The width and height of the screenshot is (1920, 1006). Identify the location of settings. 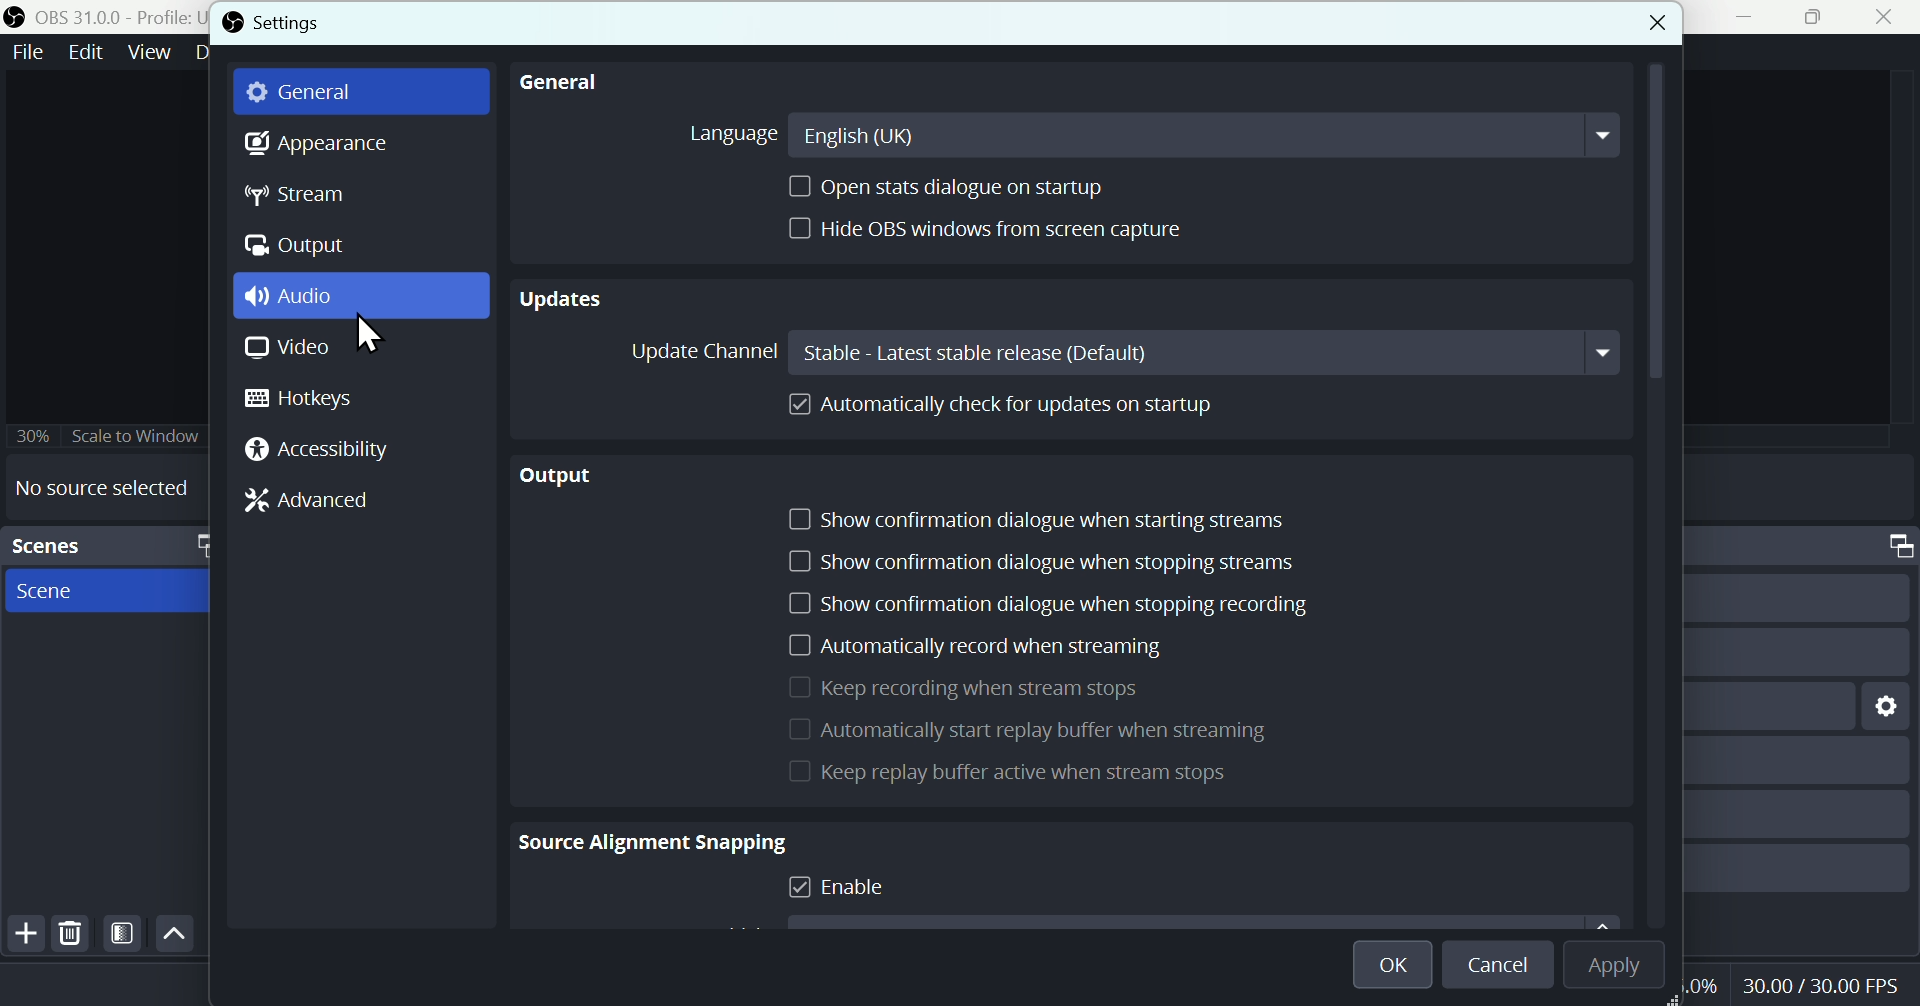
(1888, 708).